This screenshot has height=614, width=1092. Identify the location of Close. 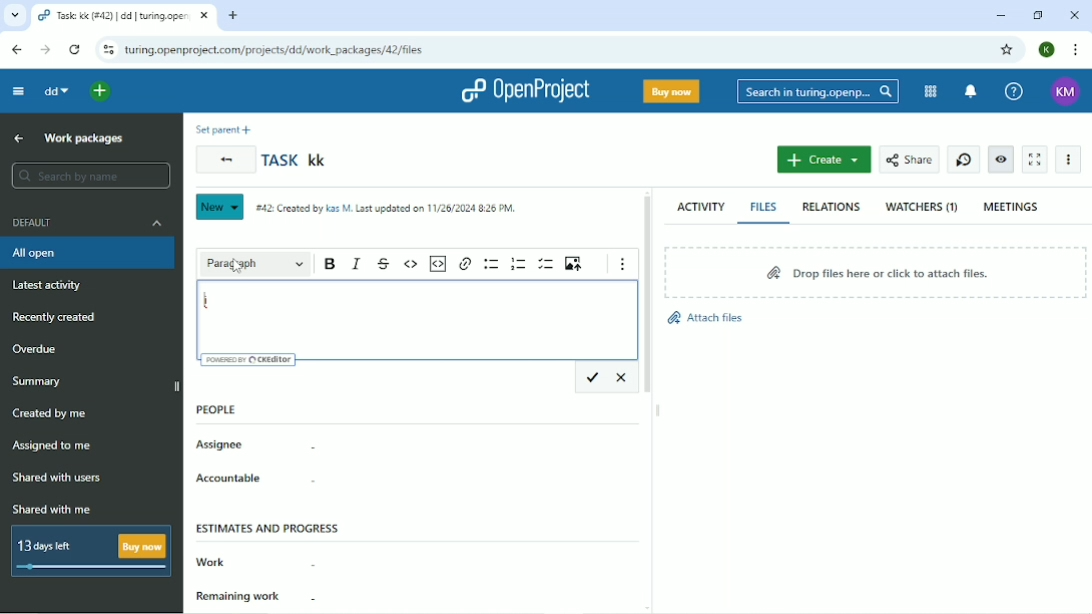
(1076, 15).